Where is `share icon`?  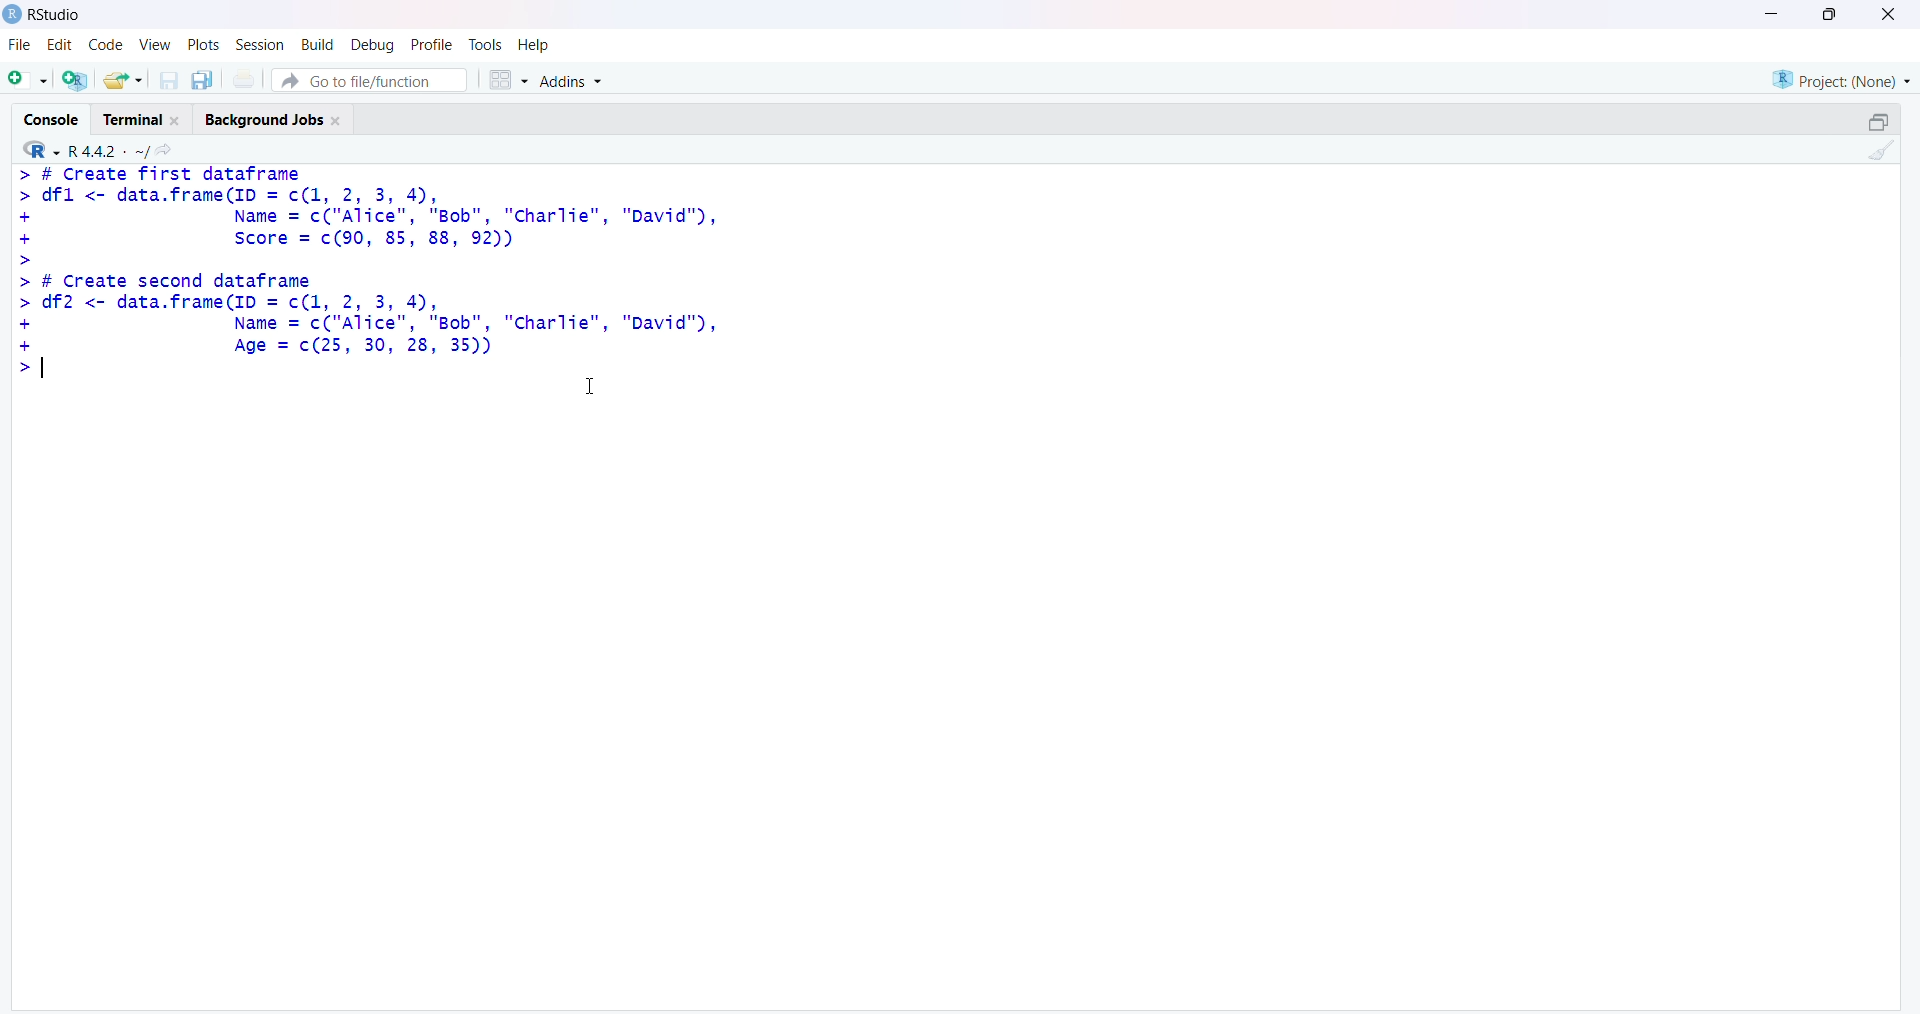
share icon is located at coordinates (165, 150).